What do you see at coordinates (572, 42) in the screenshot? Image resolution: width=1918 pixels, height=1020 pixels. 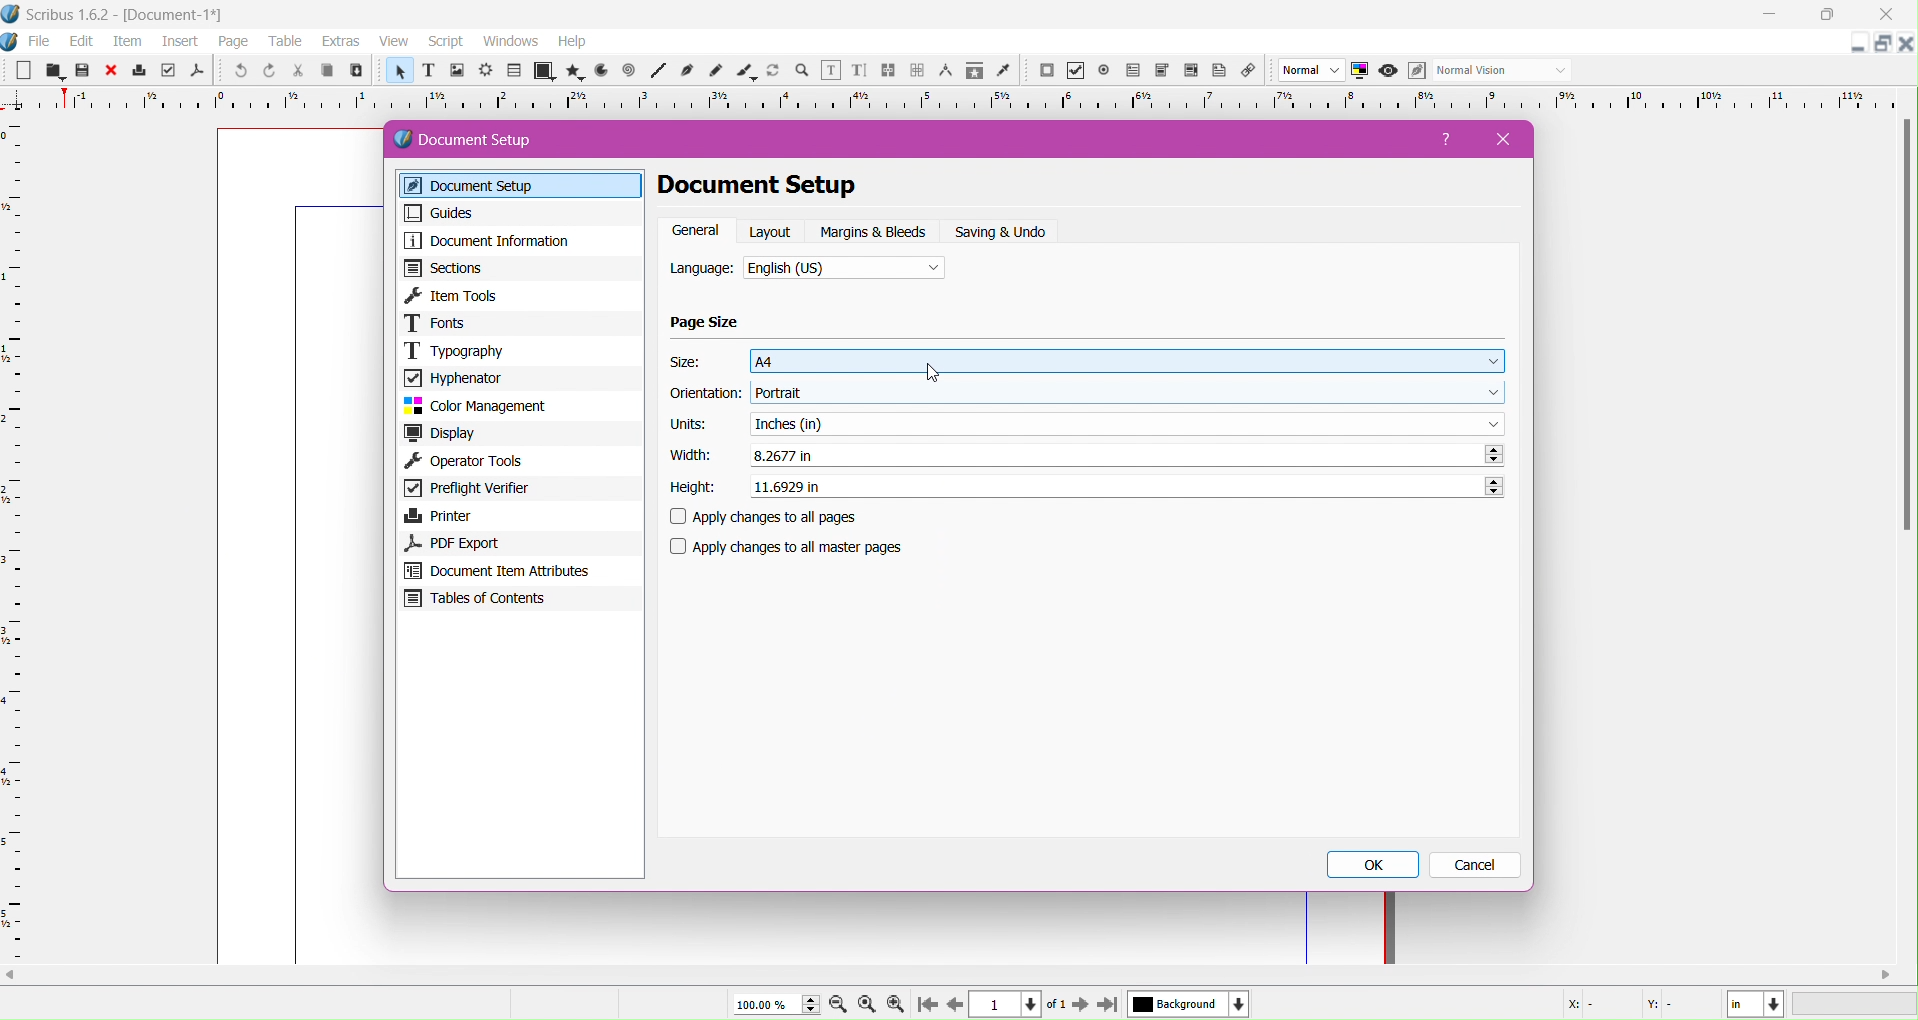 I see `help menu` at bounding box center [572, 42].